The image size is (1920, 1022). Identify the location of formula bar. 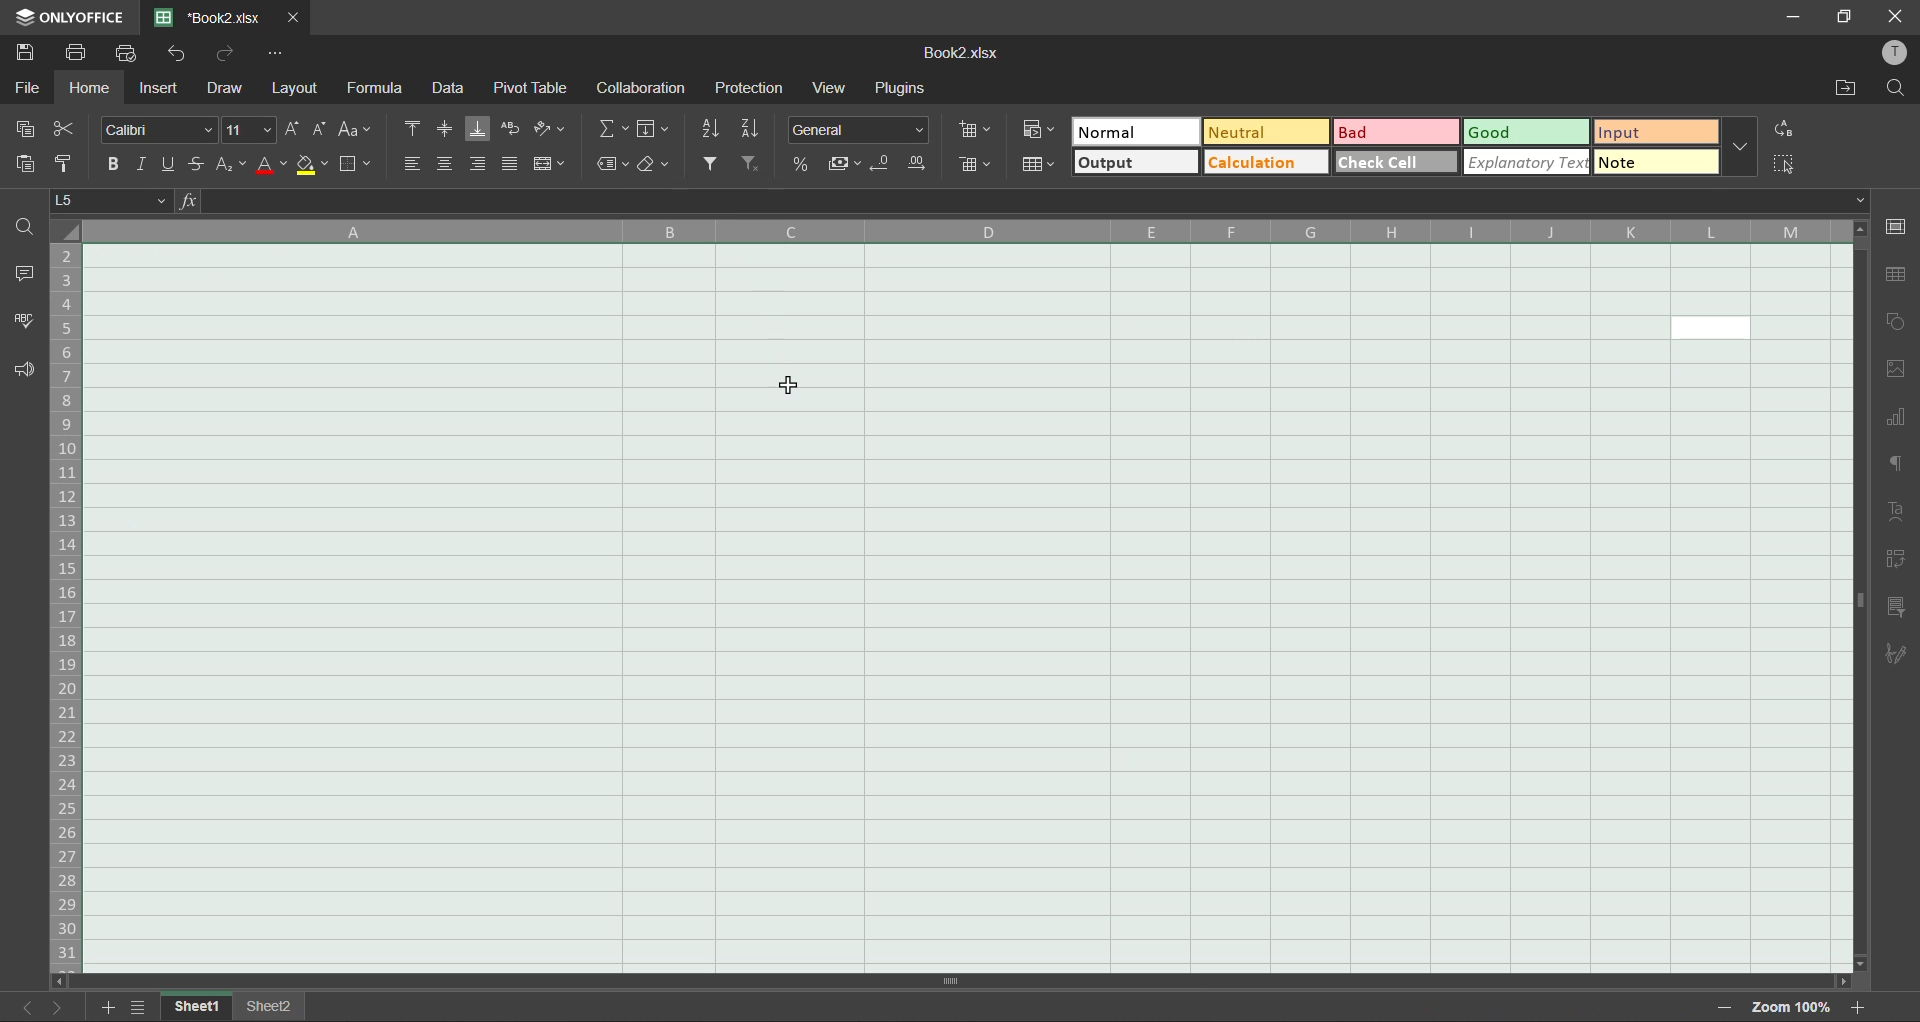
(1022, 201).